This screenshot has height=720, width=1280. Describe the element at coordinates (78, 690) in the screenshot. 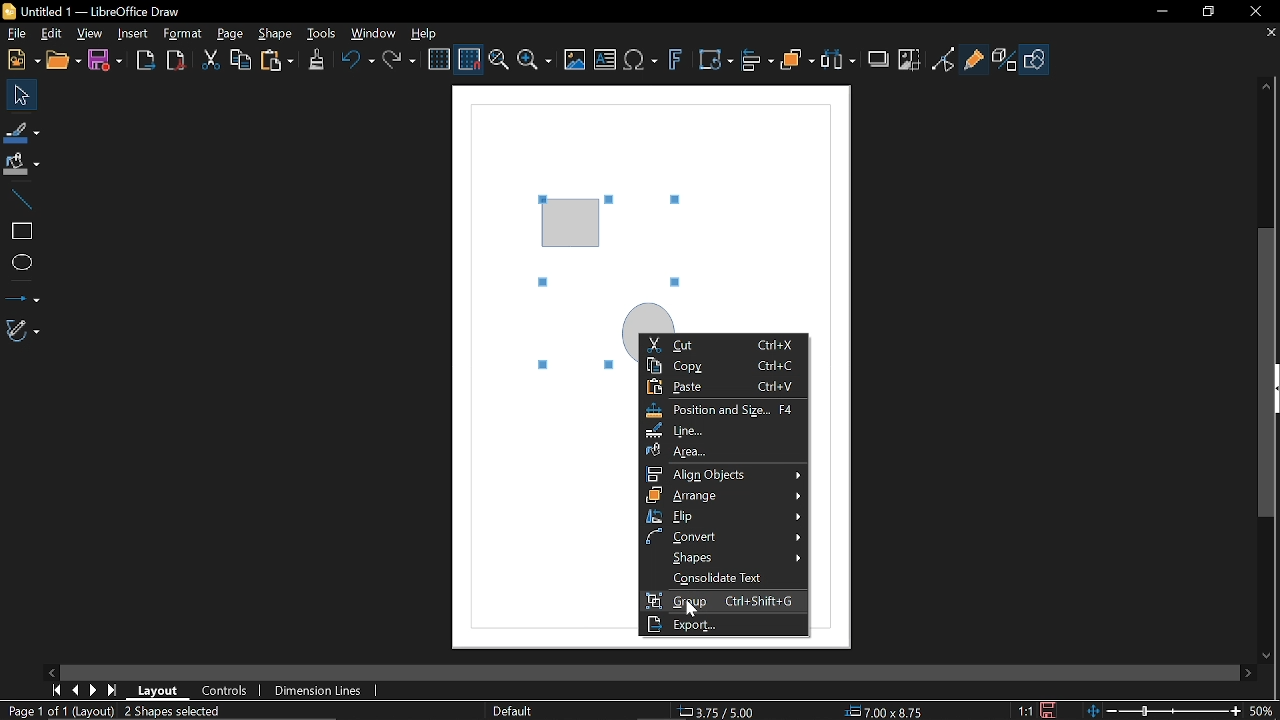

I see `Previous page` at that location.